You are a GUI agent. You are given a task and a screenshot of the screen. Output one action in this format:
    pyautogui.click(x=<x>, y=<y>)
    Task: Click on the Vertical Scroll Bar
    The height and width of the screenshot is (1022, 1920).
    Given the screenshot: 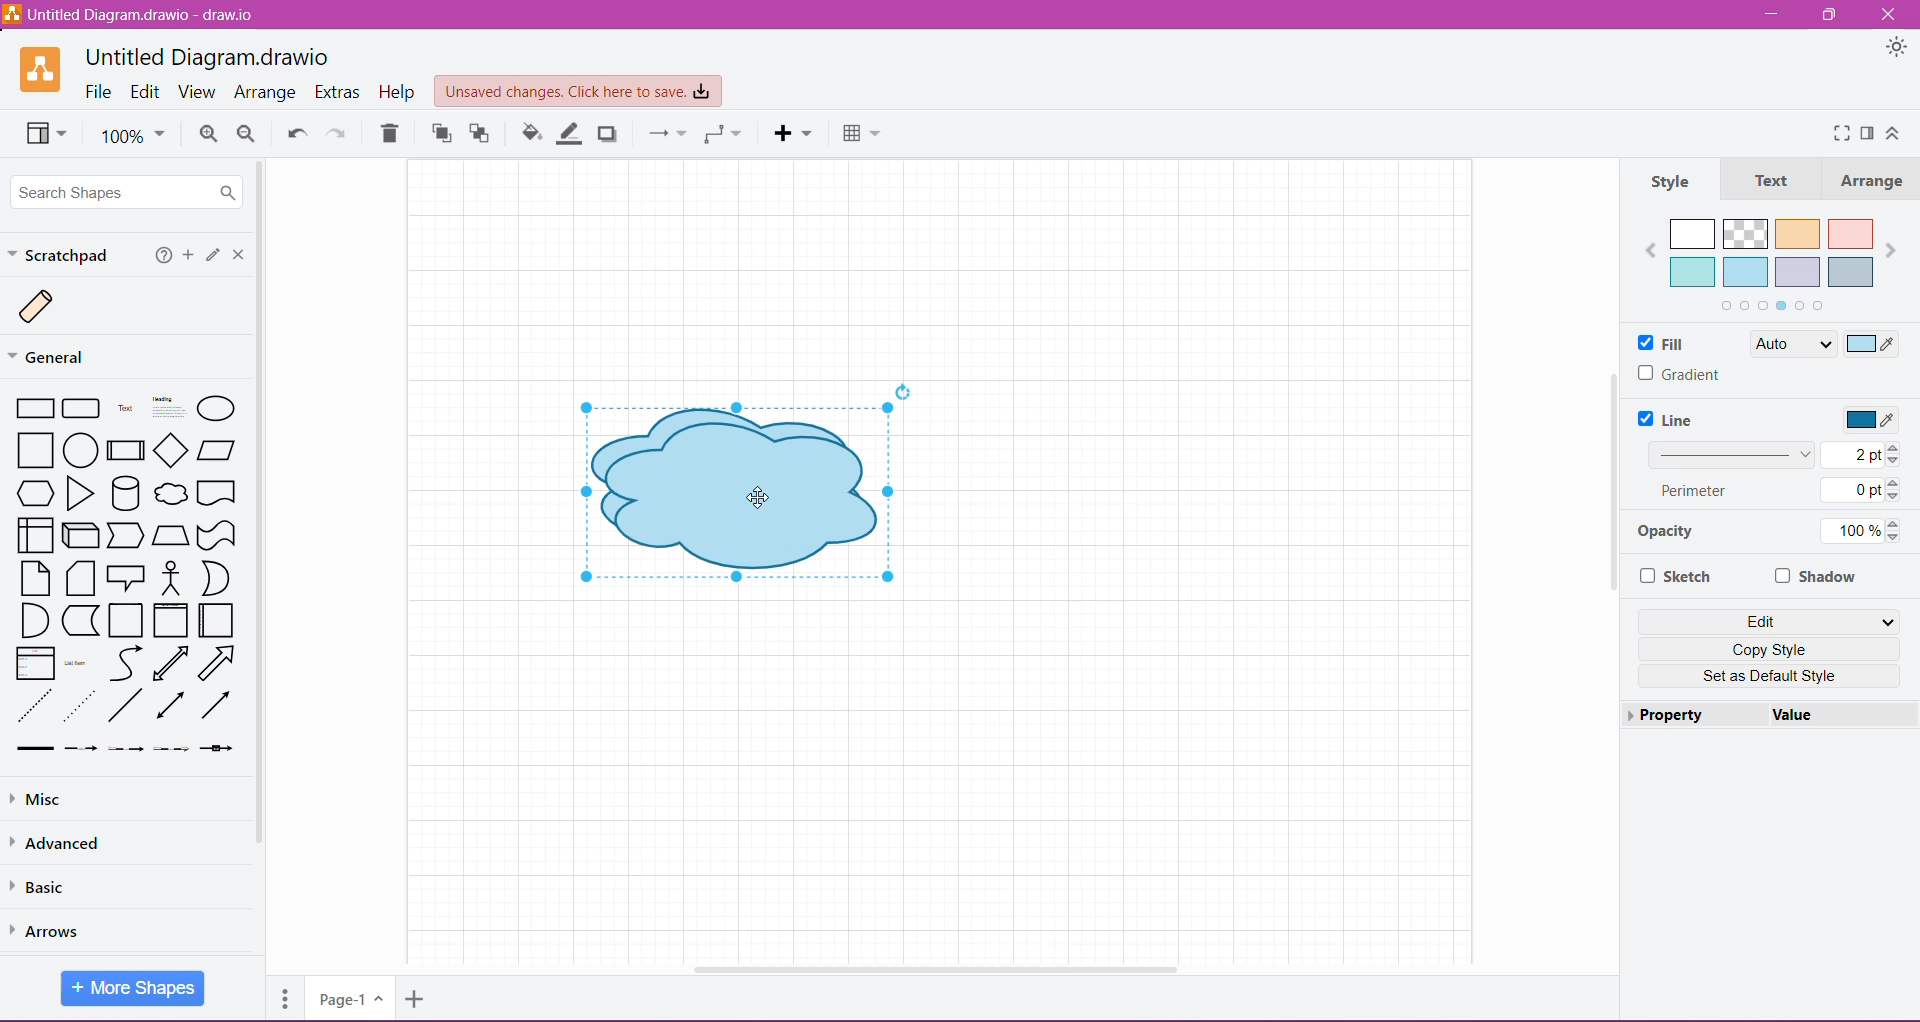 What is the action you would take?
    pyautogui.click(x=1611, y=491)
    